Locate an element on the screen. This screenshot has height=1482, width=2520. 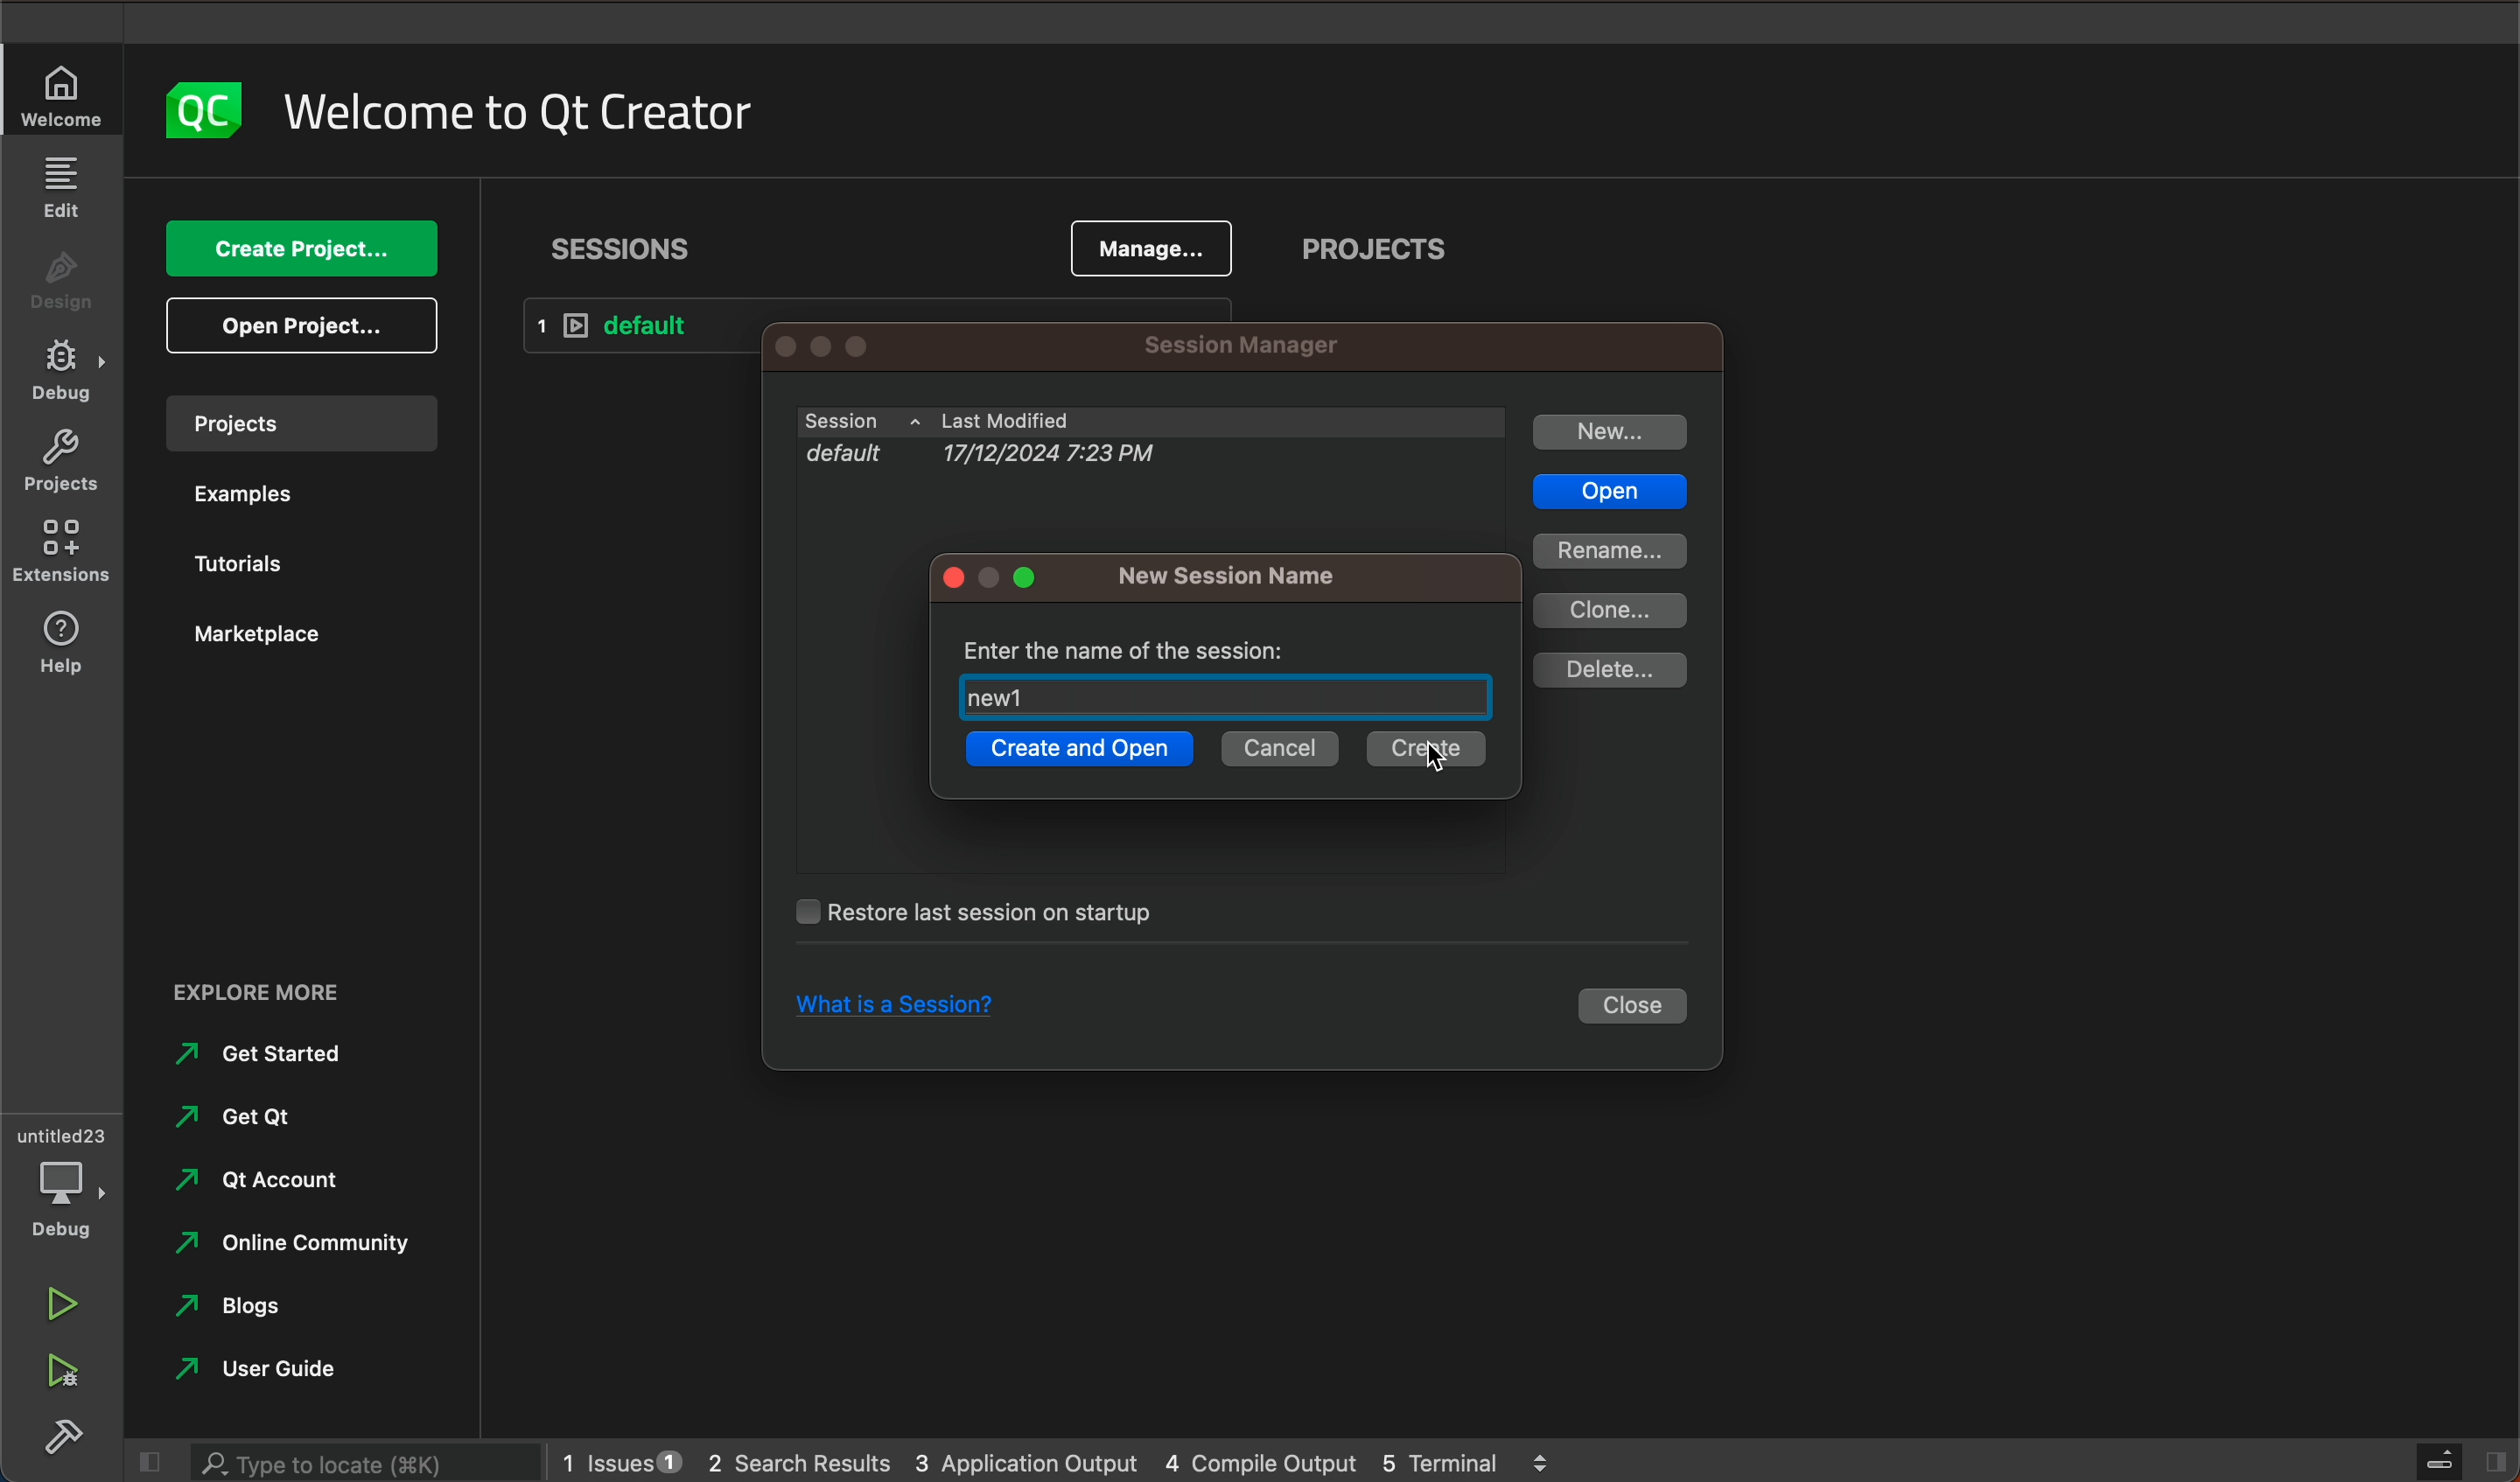
create project is located at coordinates (306, 250).